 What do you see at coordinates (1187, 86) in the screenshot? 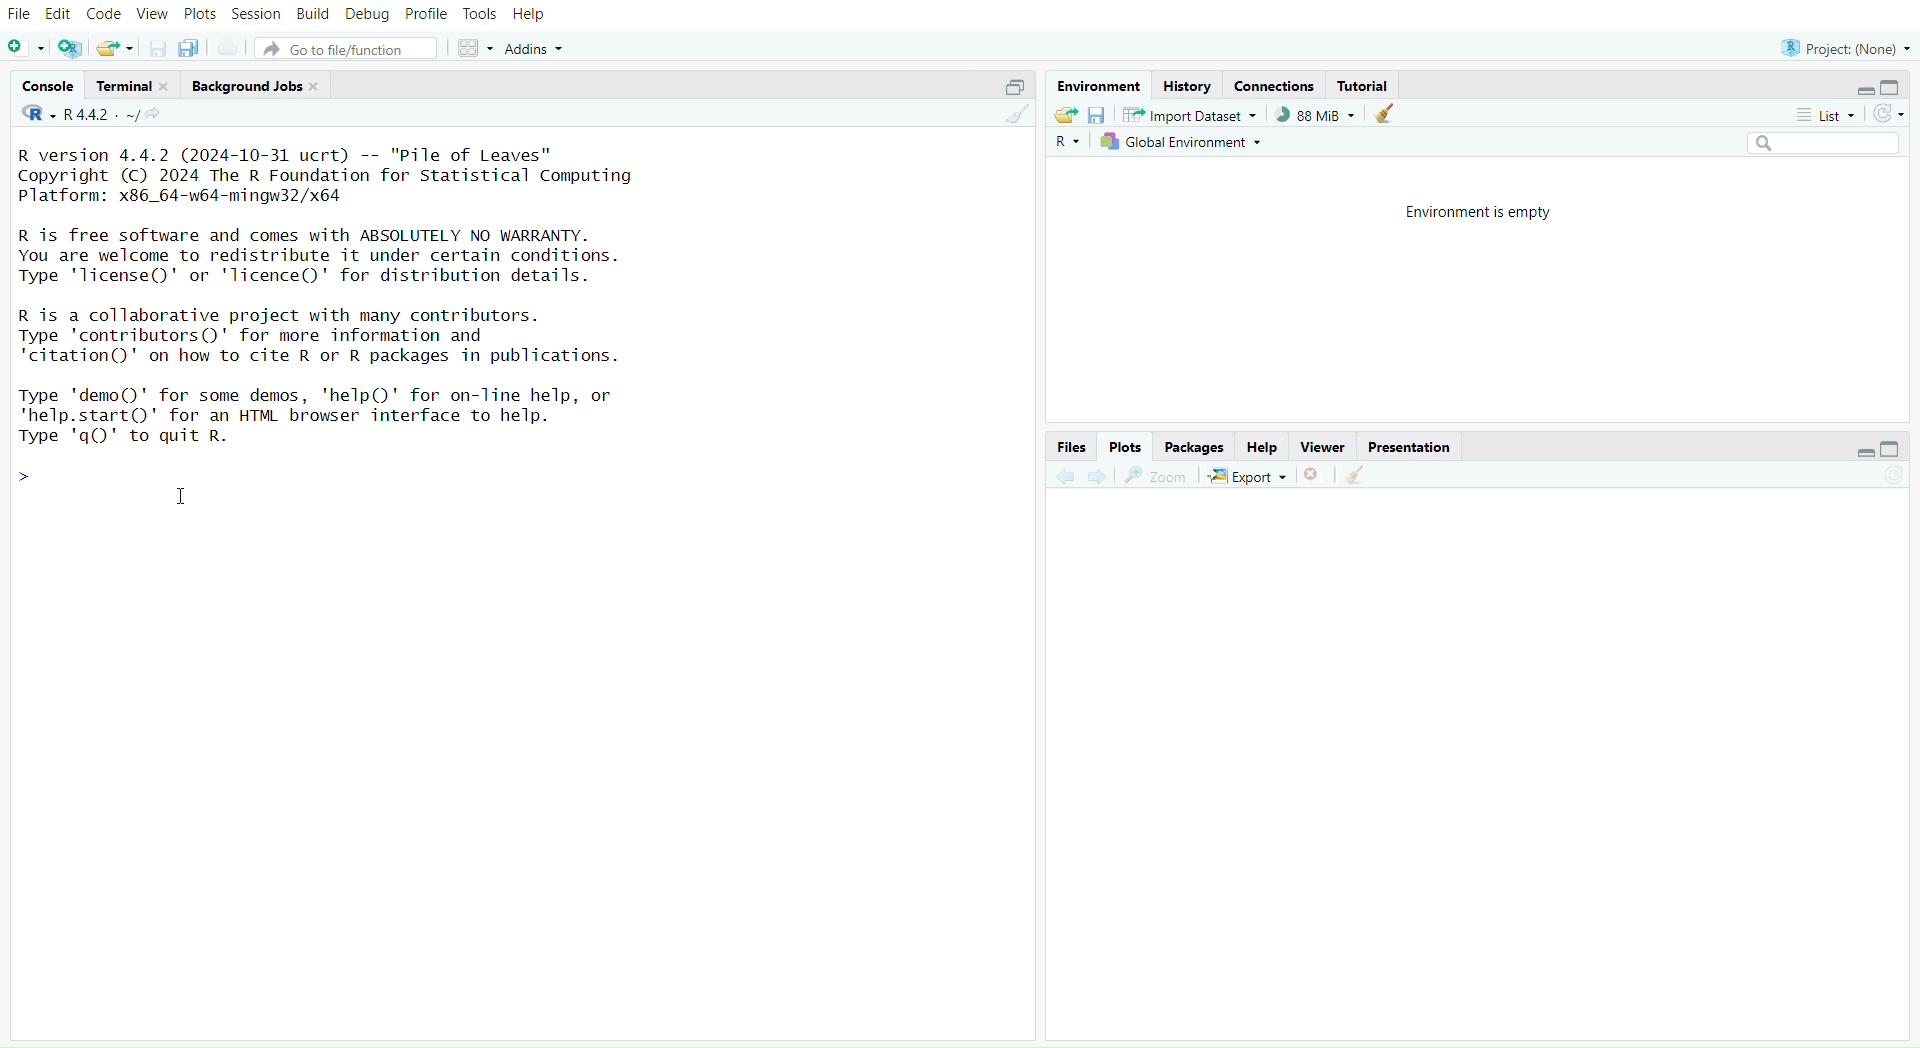
I see `history` at bounding box center [1187, 86].